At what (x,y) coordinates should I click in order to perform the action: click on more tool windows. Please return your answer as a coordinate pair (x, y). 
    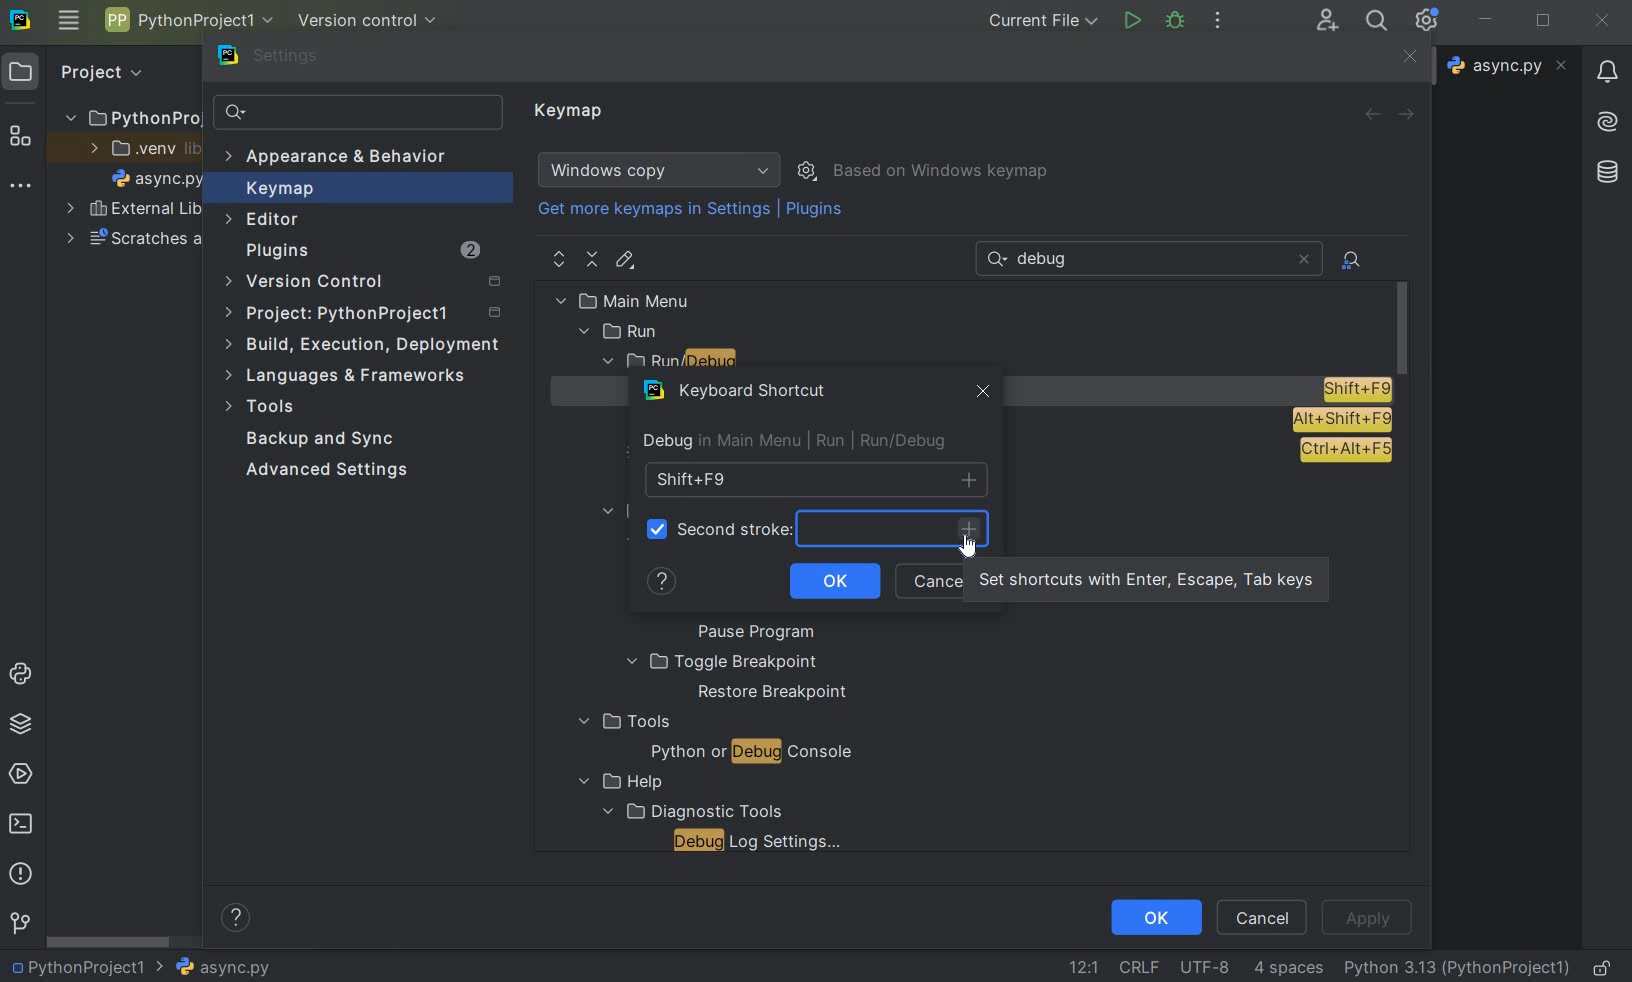
    Looking at the image, I should click on (18, 186).